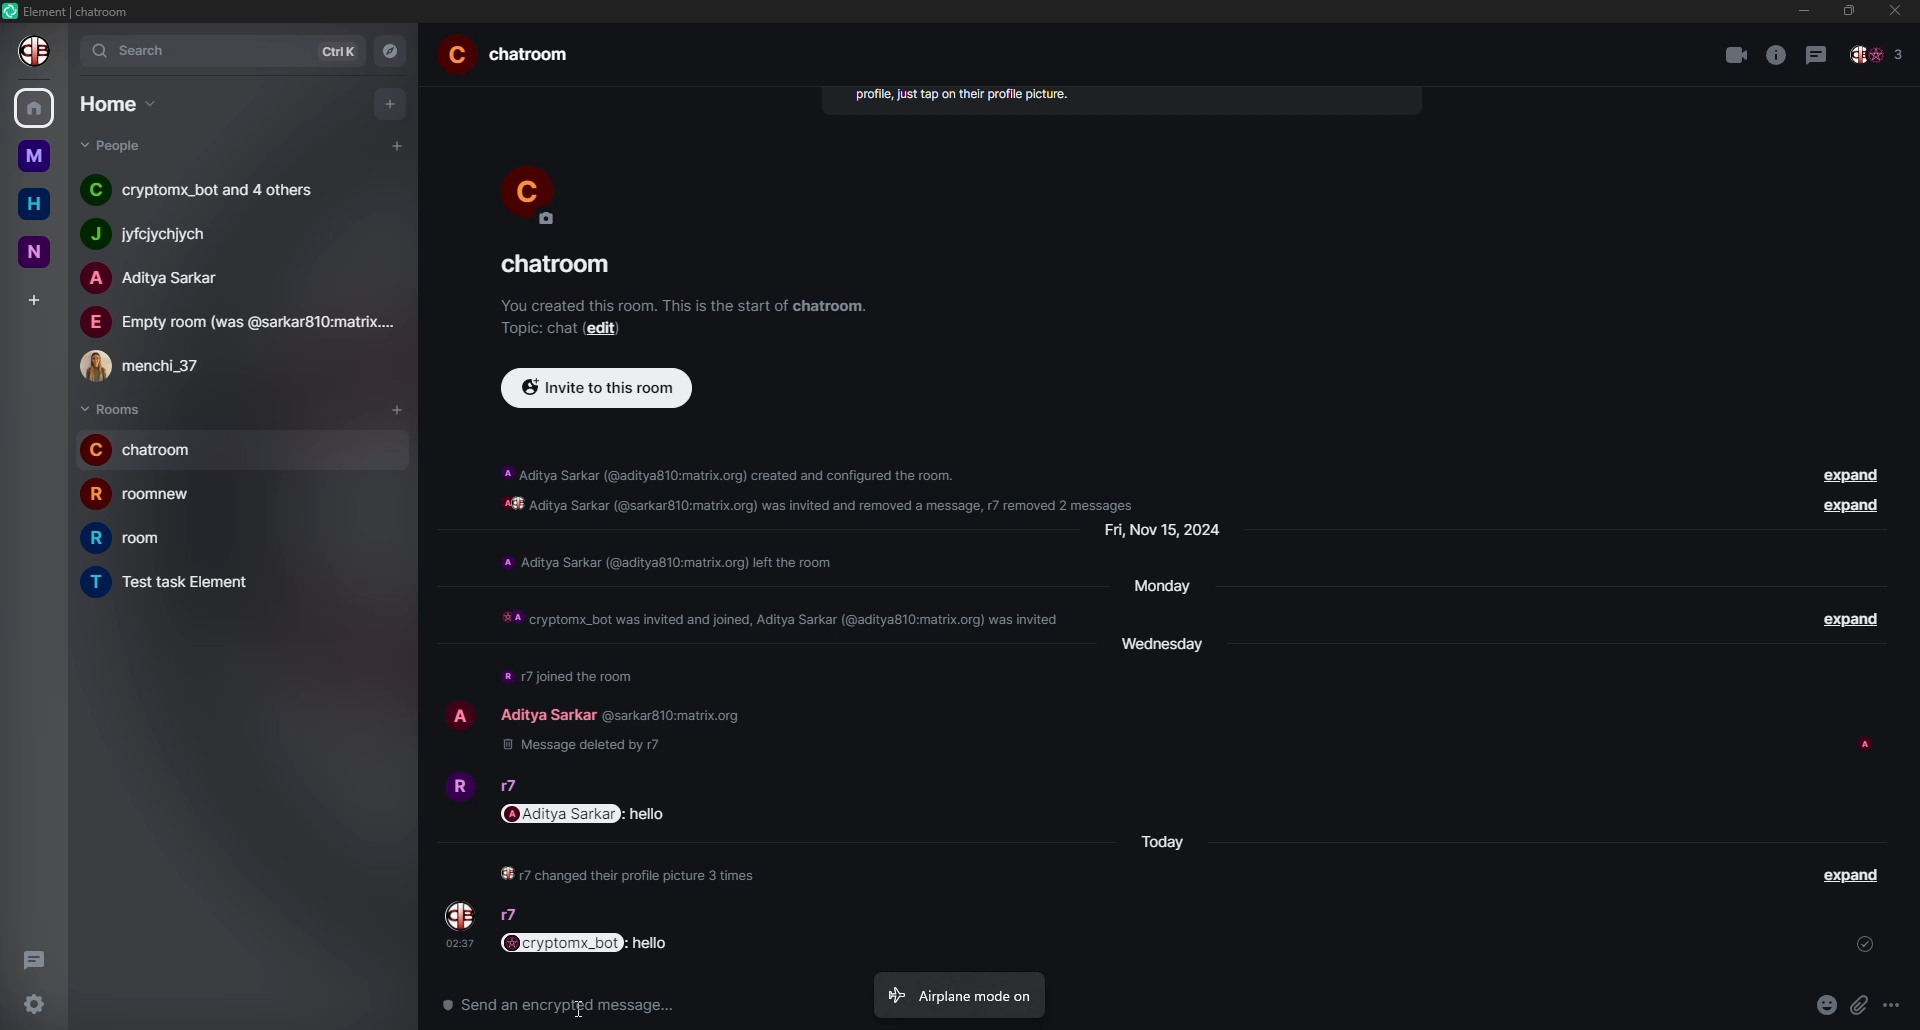 Image resolution: width=1920 pixels, height=1030 pixels. Describe the element at coordinates (678, 714) in the screenshot. I see `id` at that location.